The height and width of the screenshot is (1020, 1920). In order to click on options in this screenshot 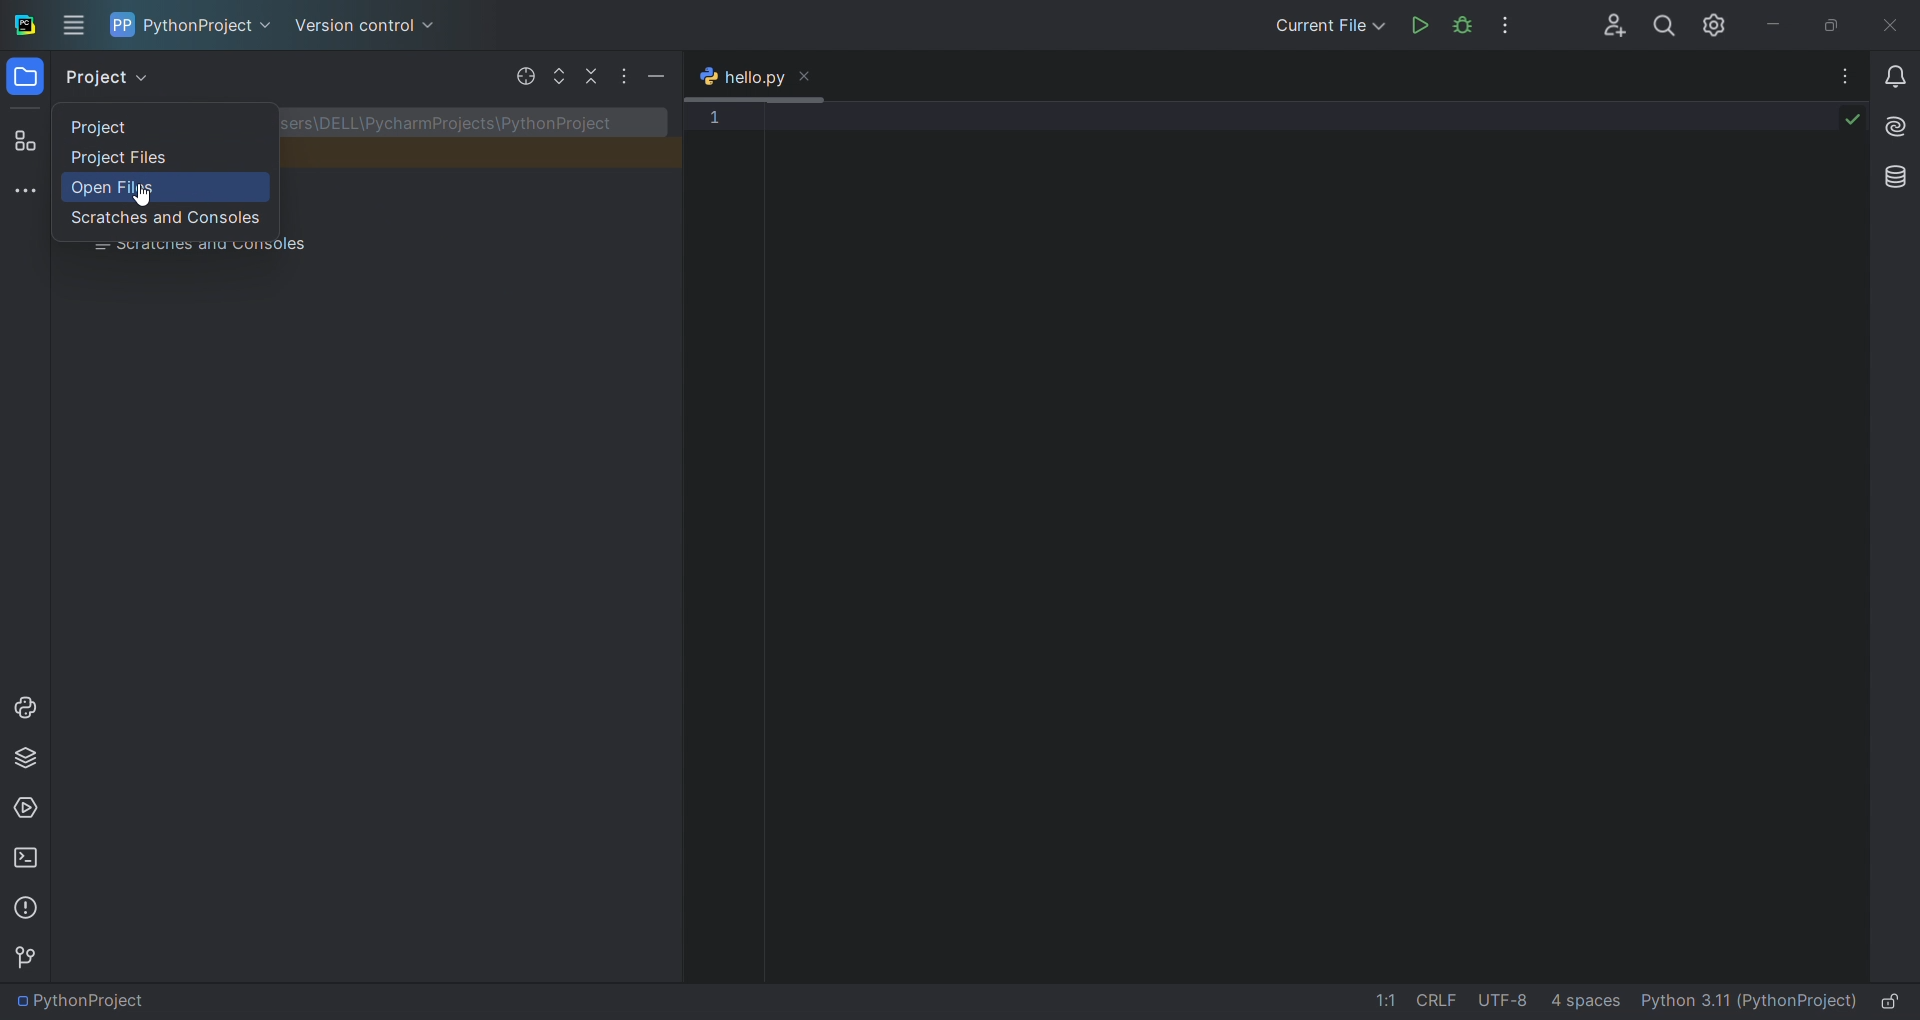, I will do `click(1846, 72)`.